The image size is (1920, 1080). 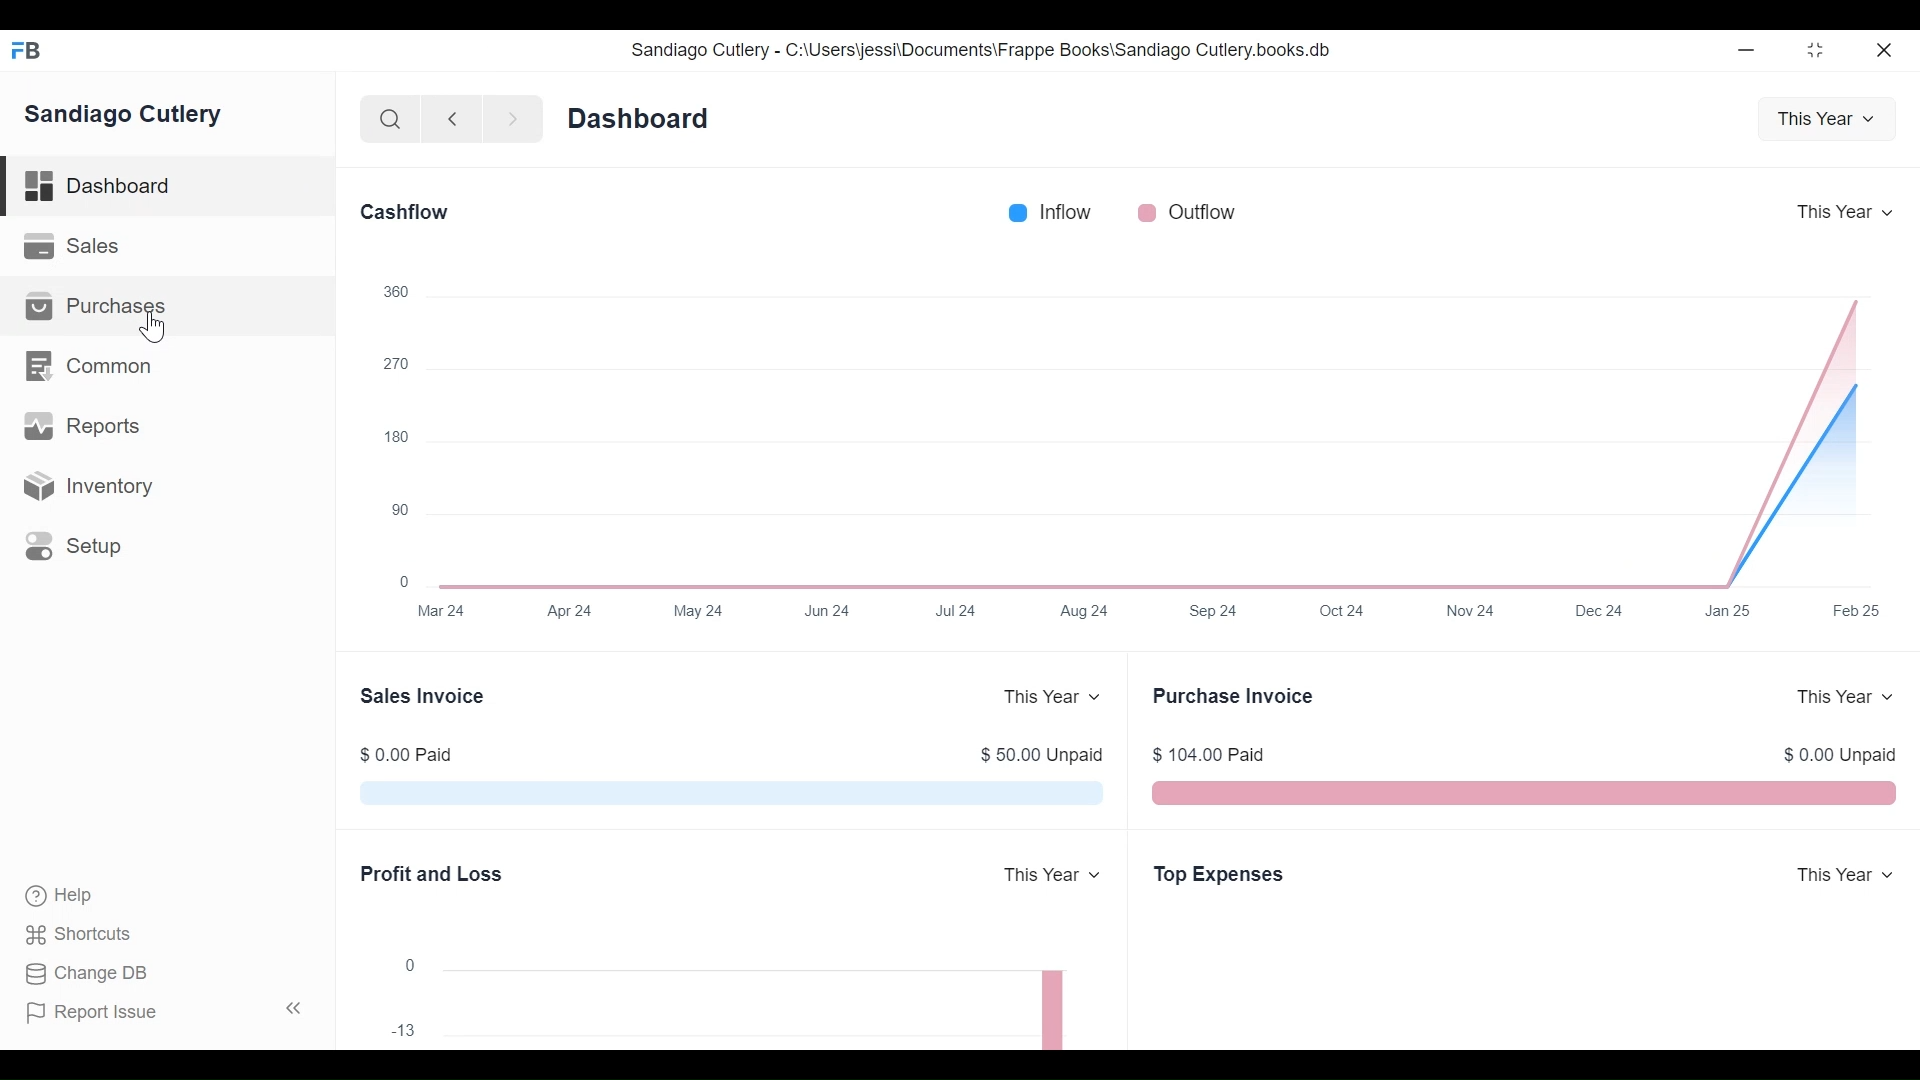 What do you see at coordinates (698, 609) in the screenshot?
I see `May 24` at bounding box center [698, 609].